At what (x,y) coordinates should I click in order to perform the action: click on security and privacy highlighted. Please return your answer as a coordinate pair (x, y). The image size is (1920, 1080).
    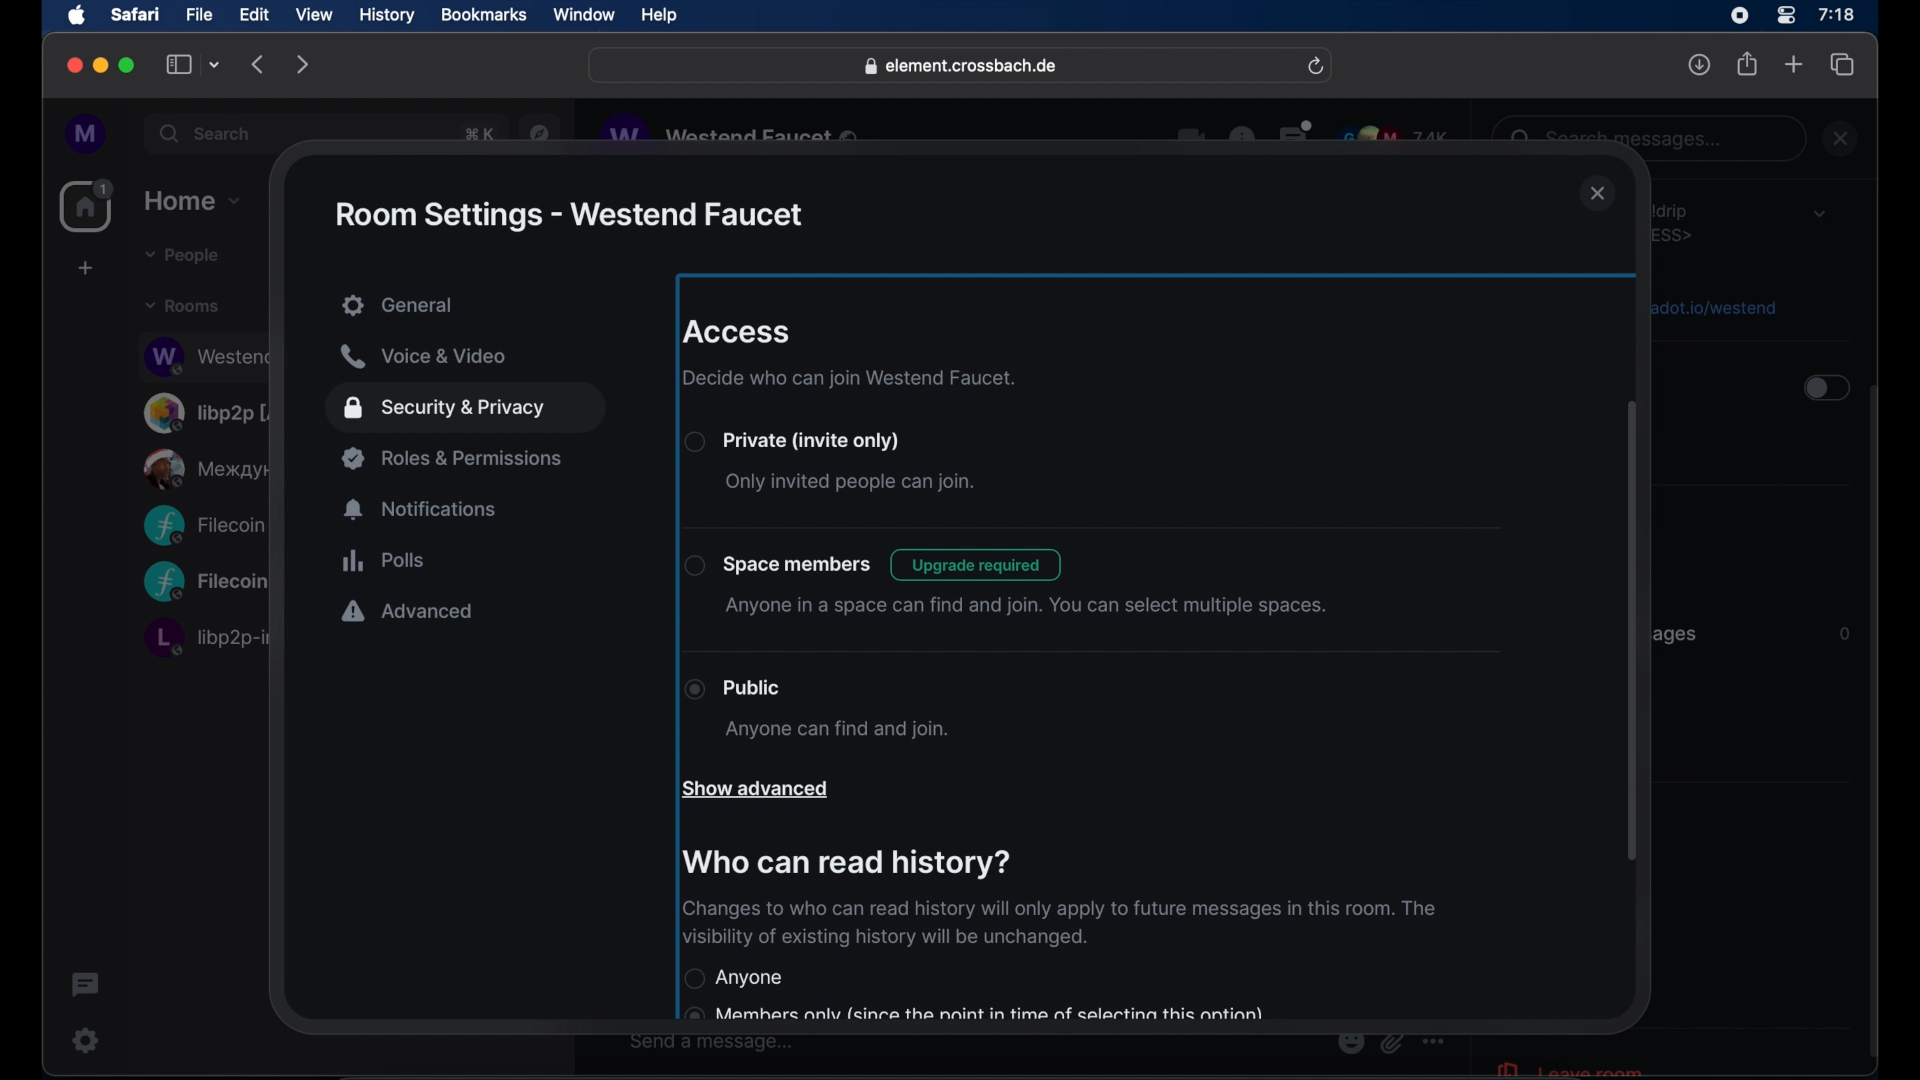
    Looking at the image, I should click on (465, 409).